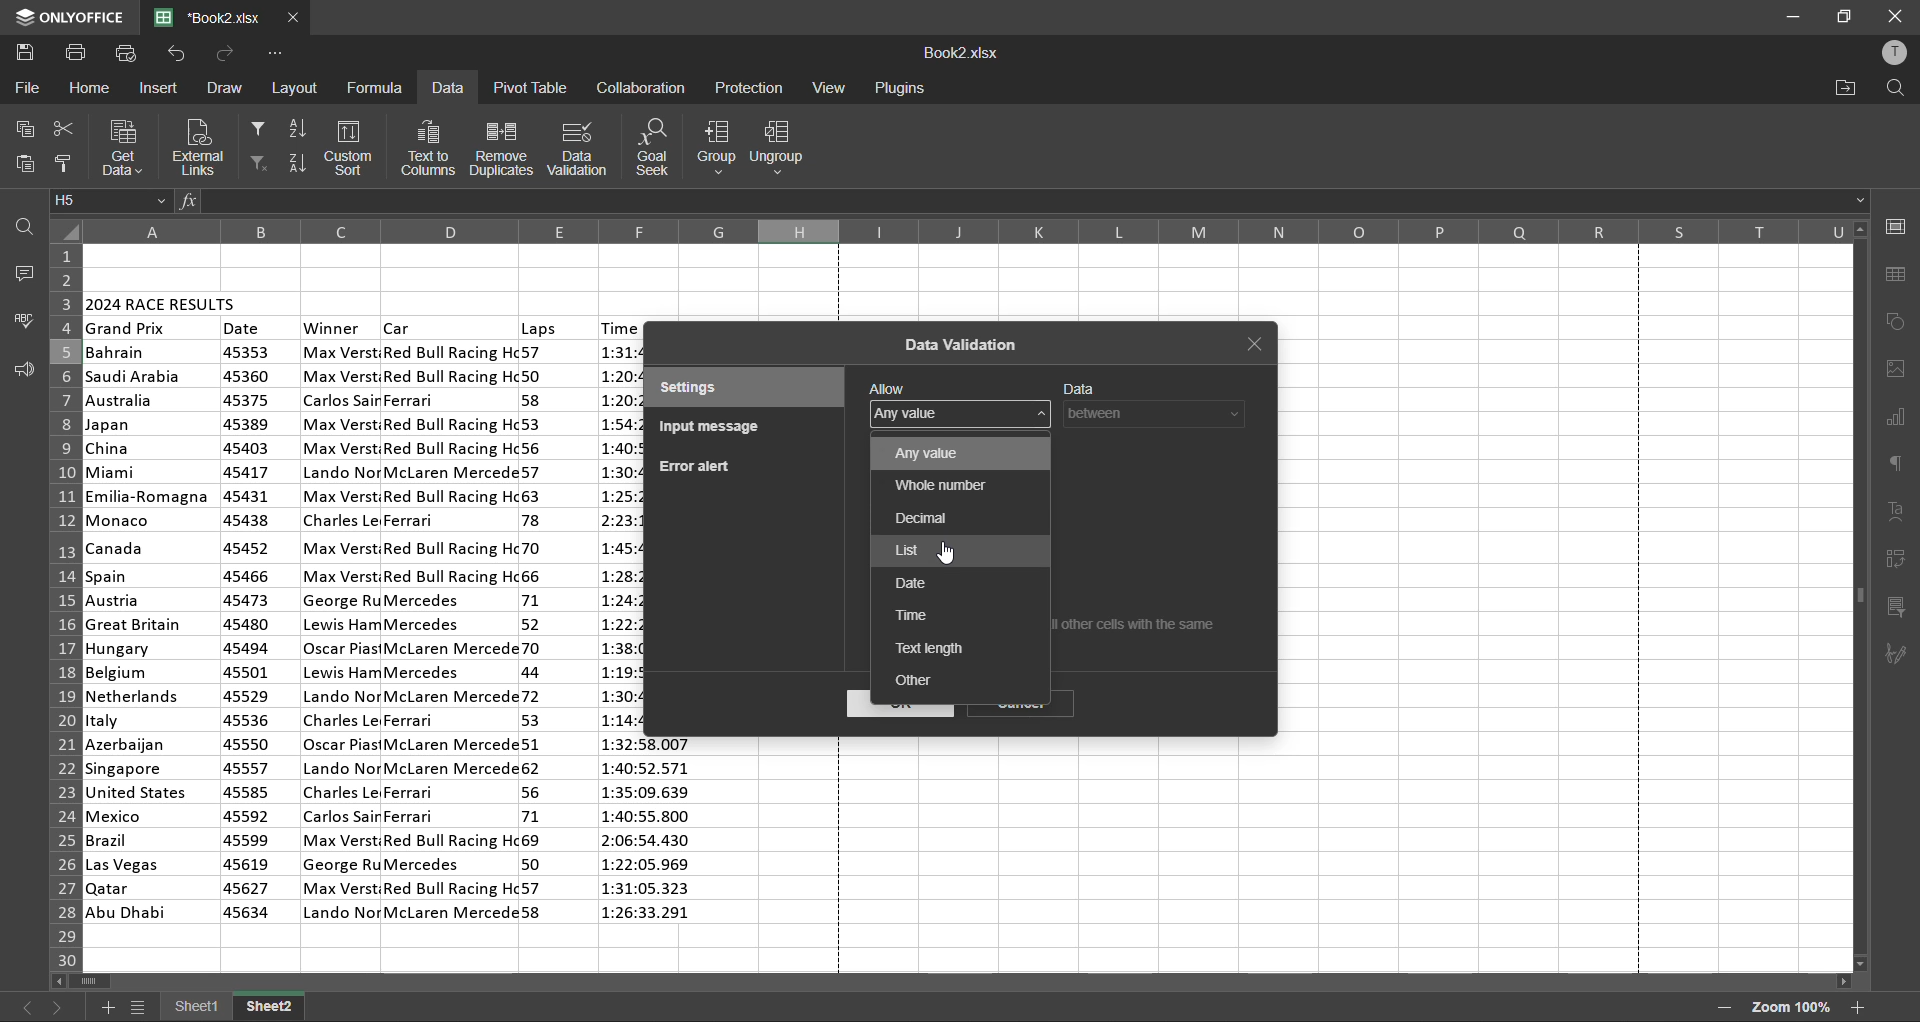 This screenshot has width=1920, height=1022. I want to click on list, so click(906, 548).